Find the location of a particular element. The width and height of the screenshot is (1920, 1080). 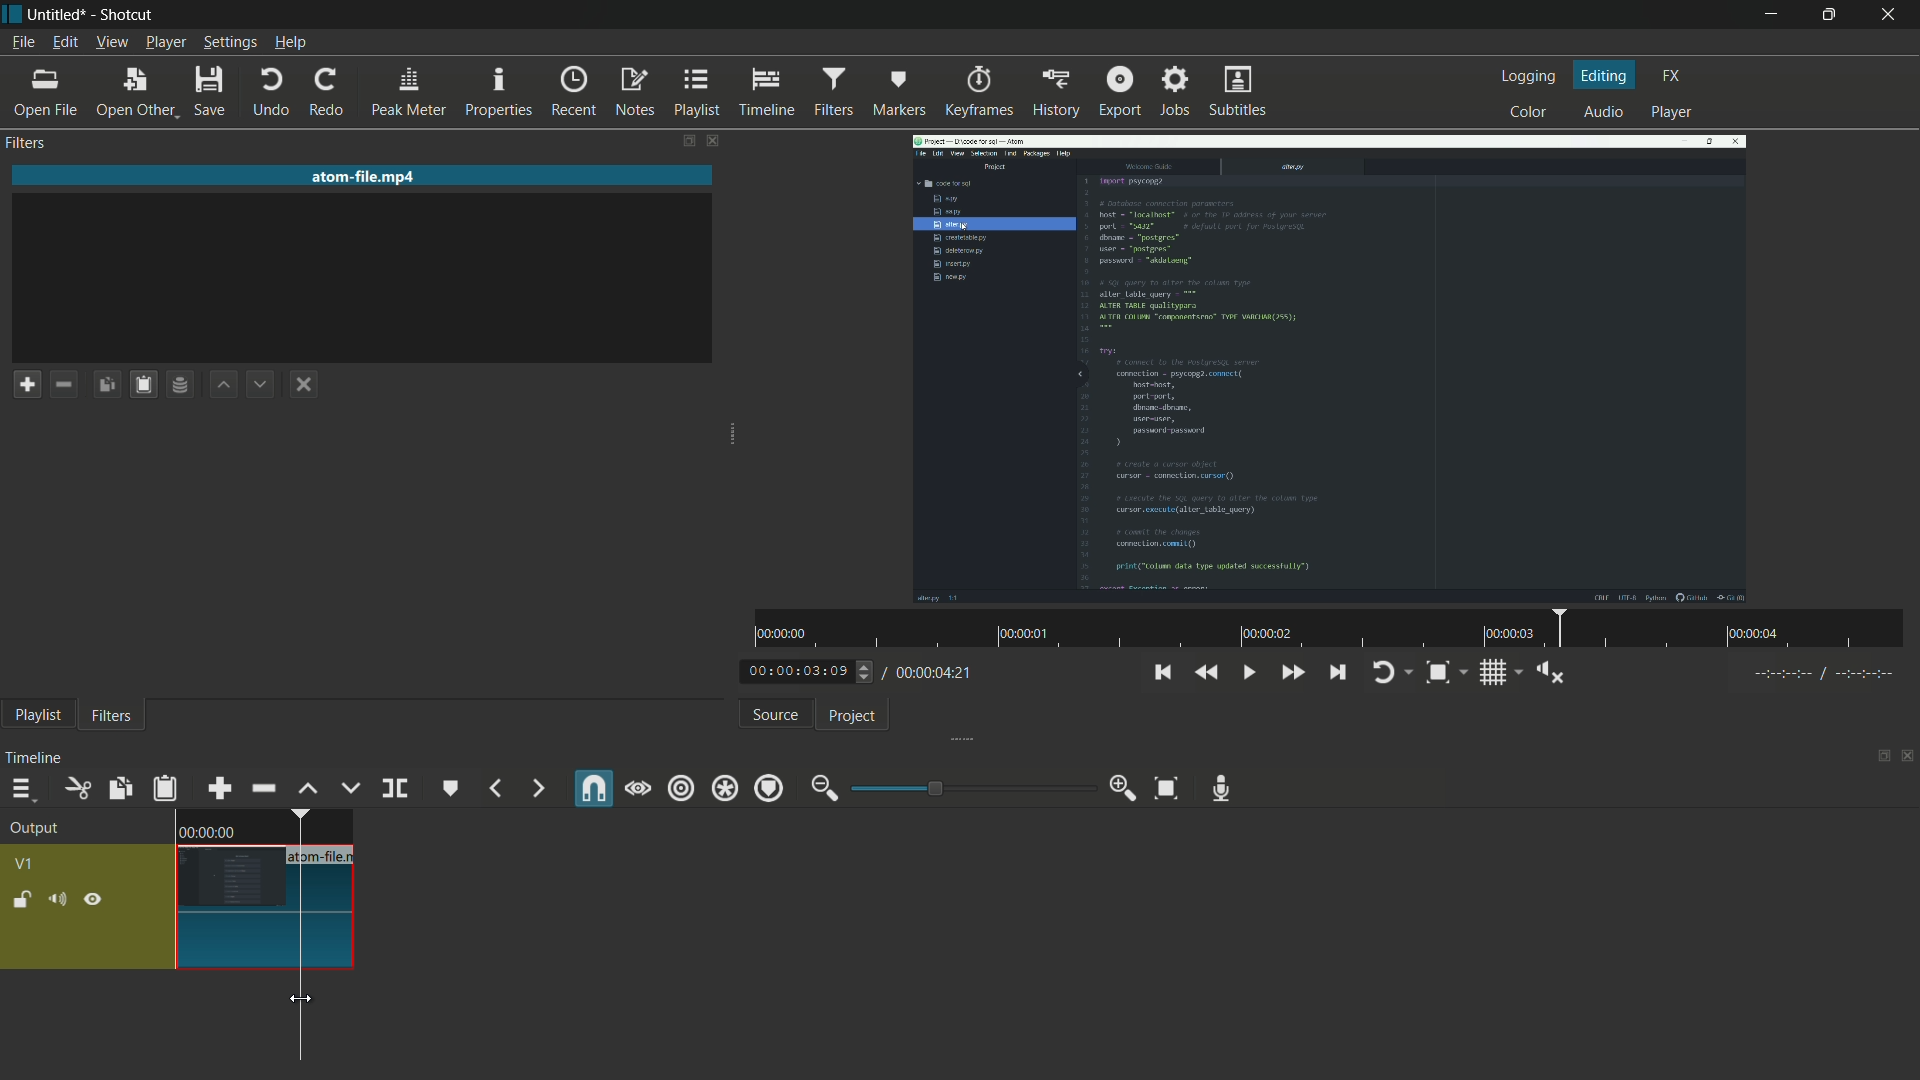

shoe volume control is located at coordinates (1552, 673).